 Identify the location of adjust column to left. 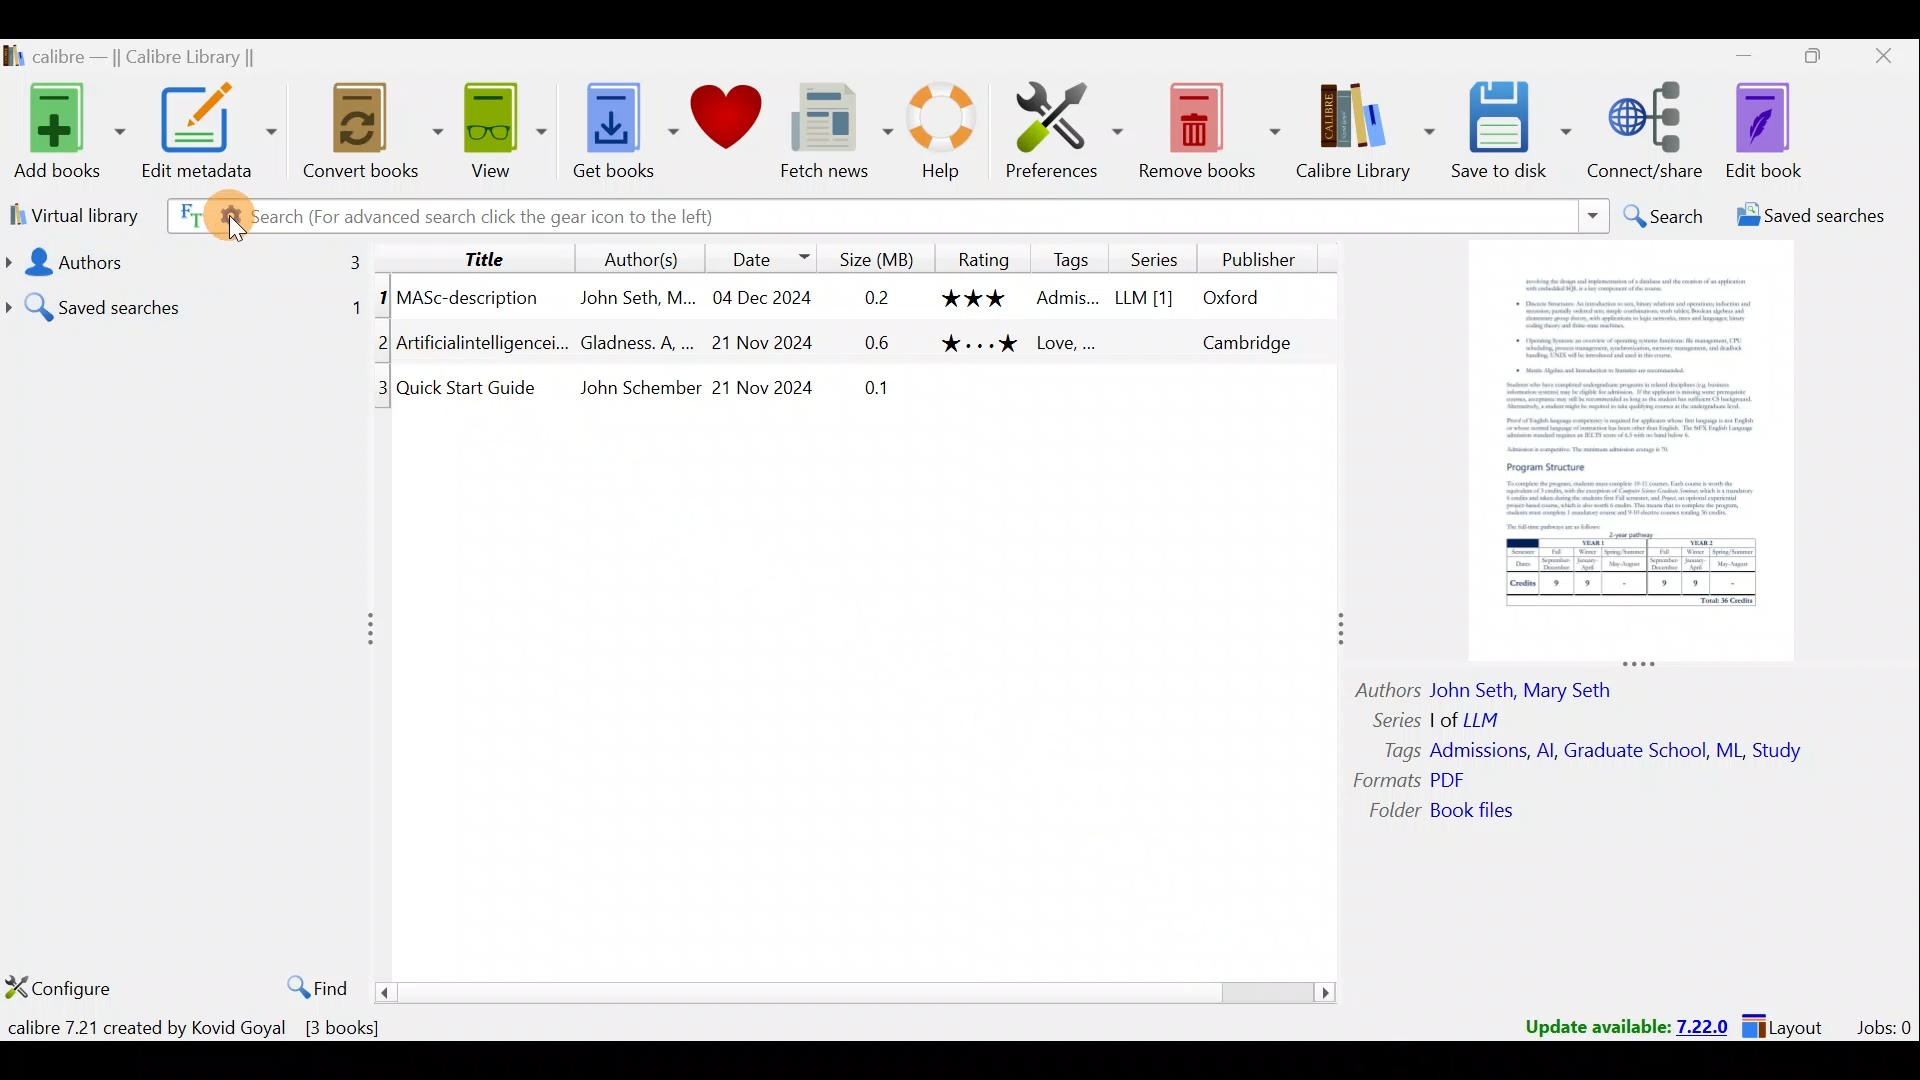
(370, 626).